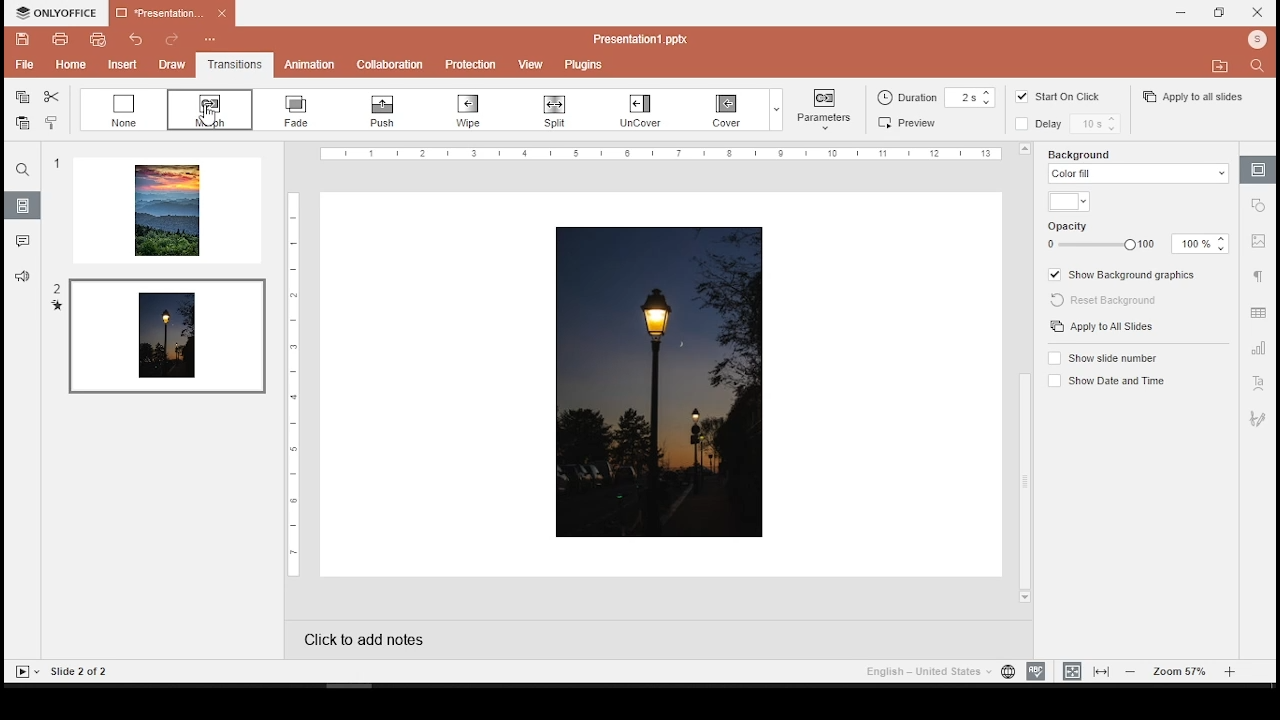 The image size is (1280, 720). Describe the element at coordinates (1102, 672) in the screenshot. I see `fit to width` at that location.